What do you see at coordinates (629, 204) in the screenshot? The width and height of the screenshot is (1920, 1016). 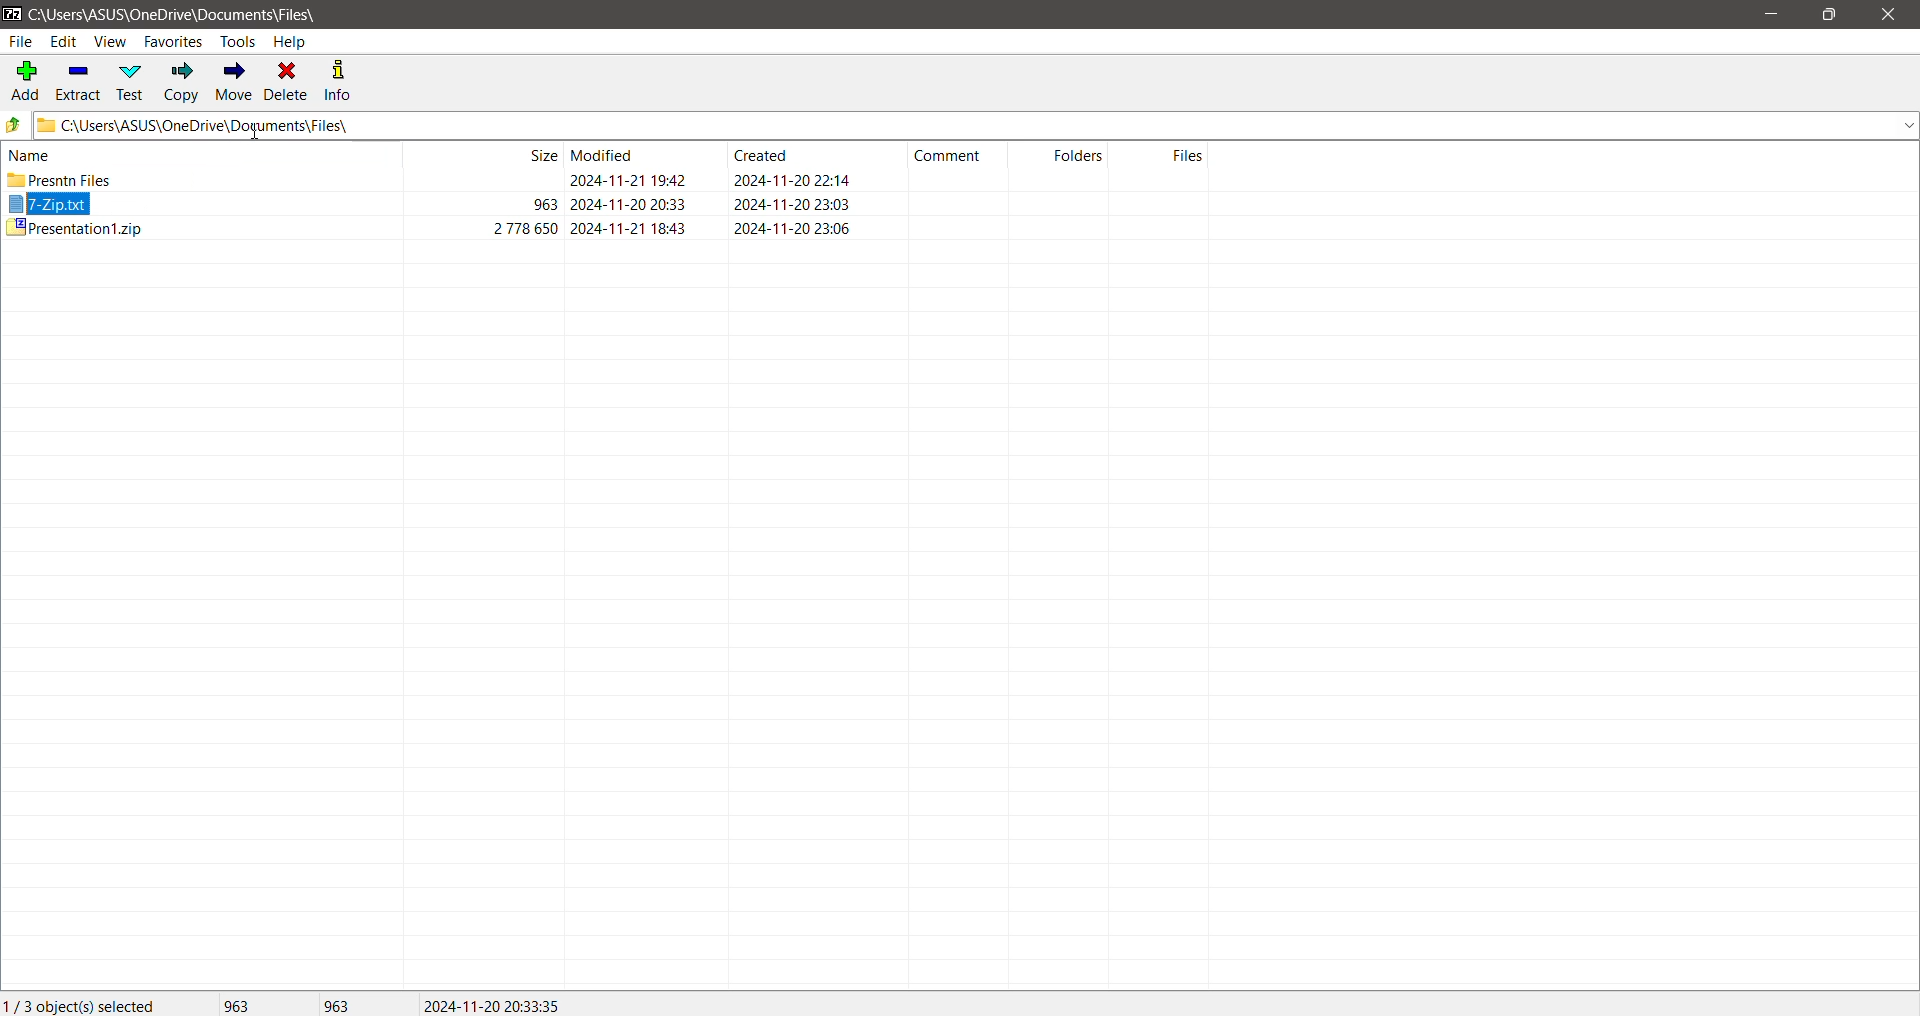 I see `modified date & time` at bounding box center [629, 204].